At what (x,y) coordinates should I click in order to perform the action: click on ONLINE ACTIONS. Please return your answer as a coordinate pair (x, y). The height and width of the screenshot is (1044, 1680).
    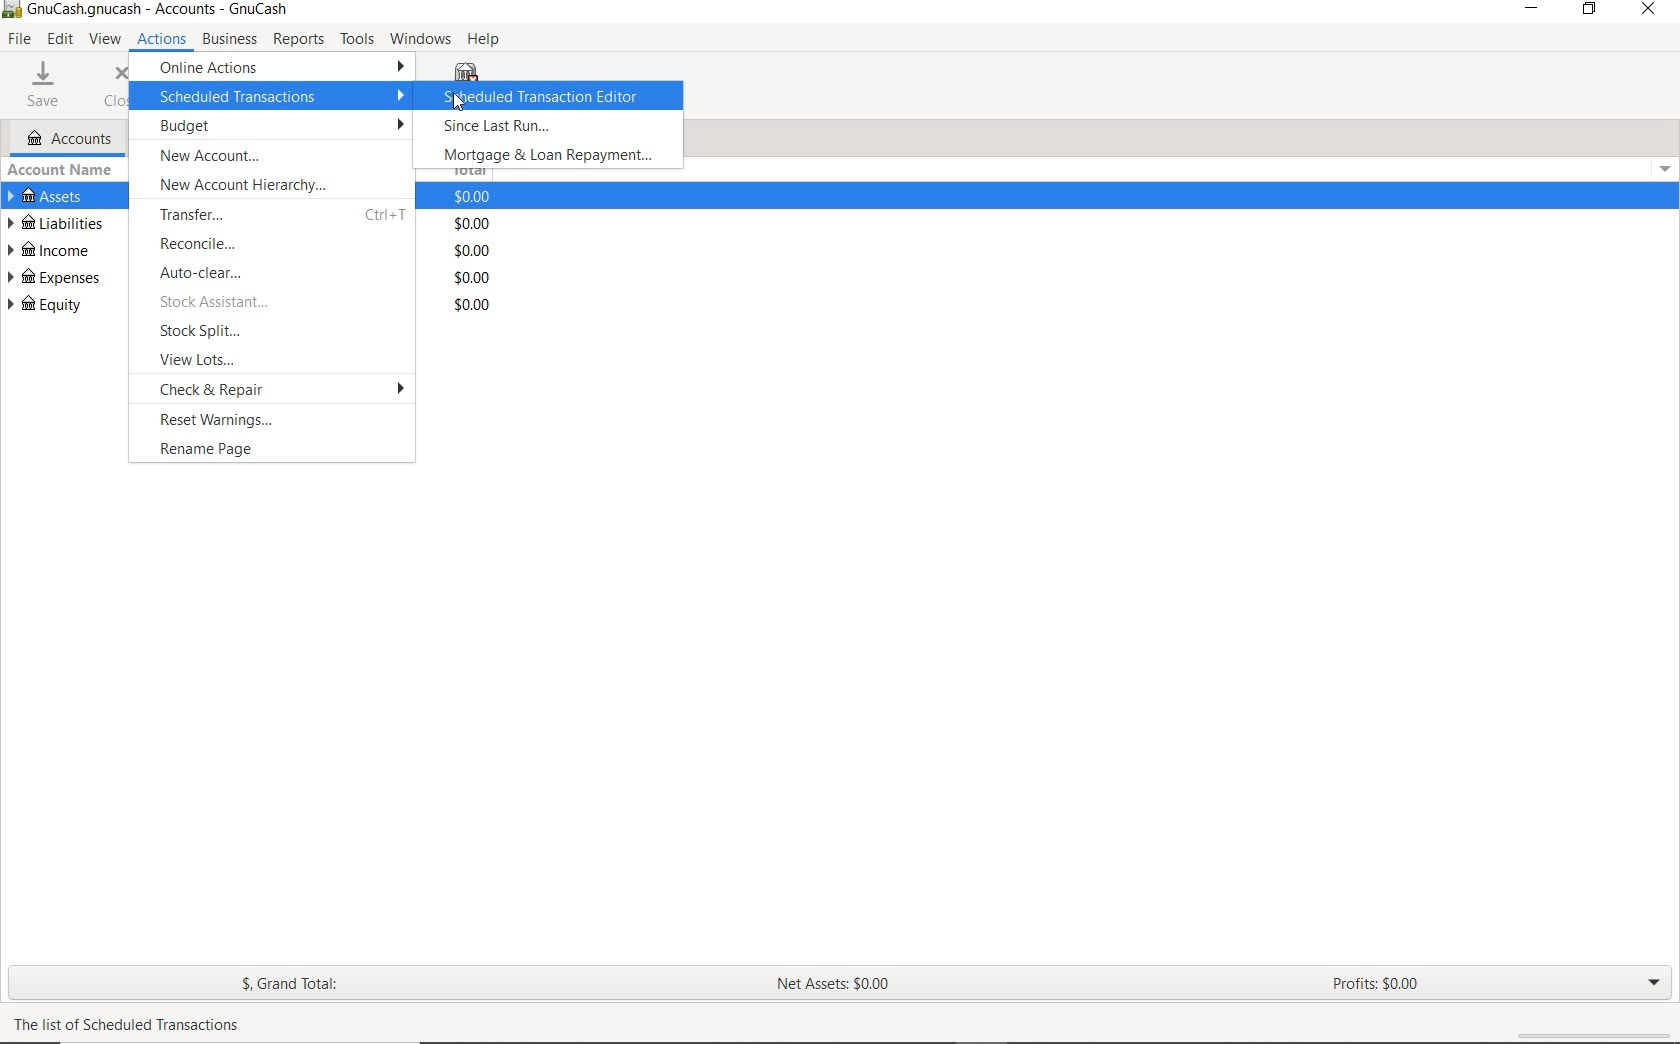
    Looking at the image, I should click on (276, 70).